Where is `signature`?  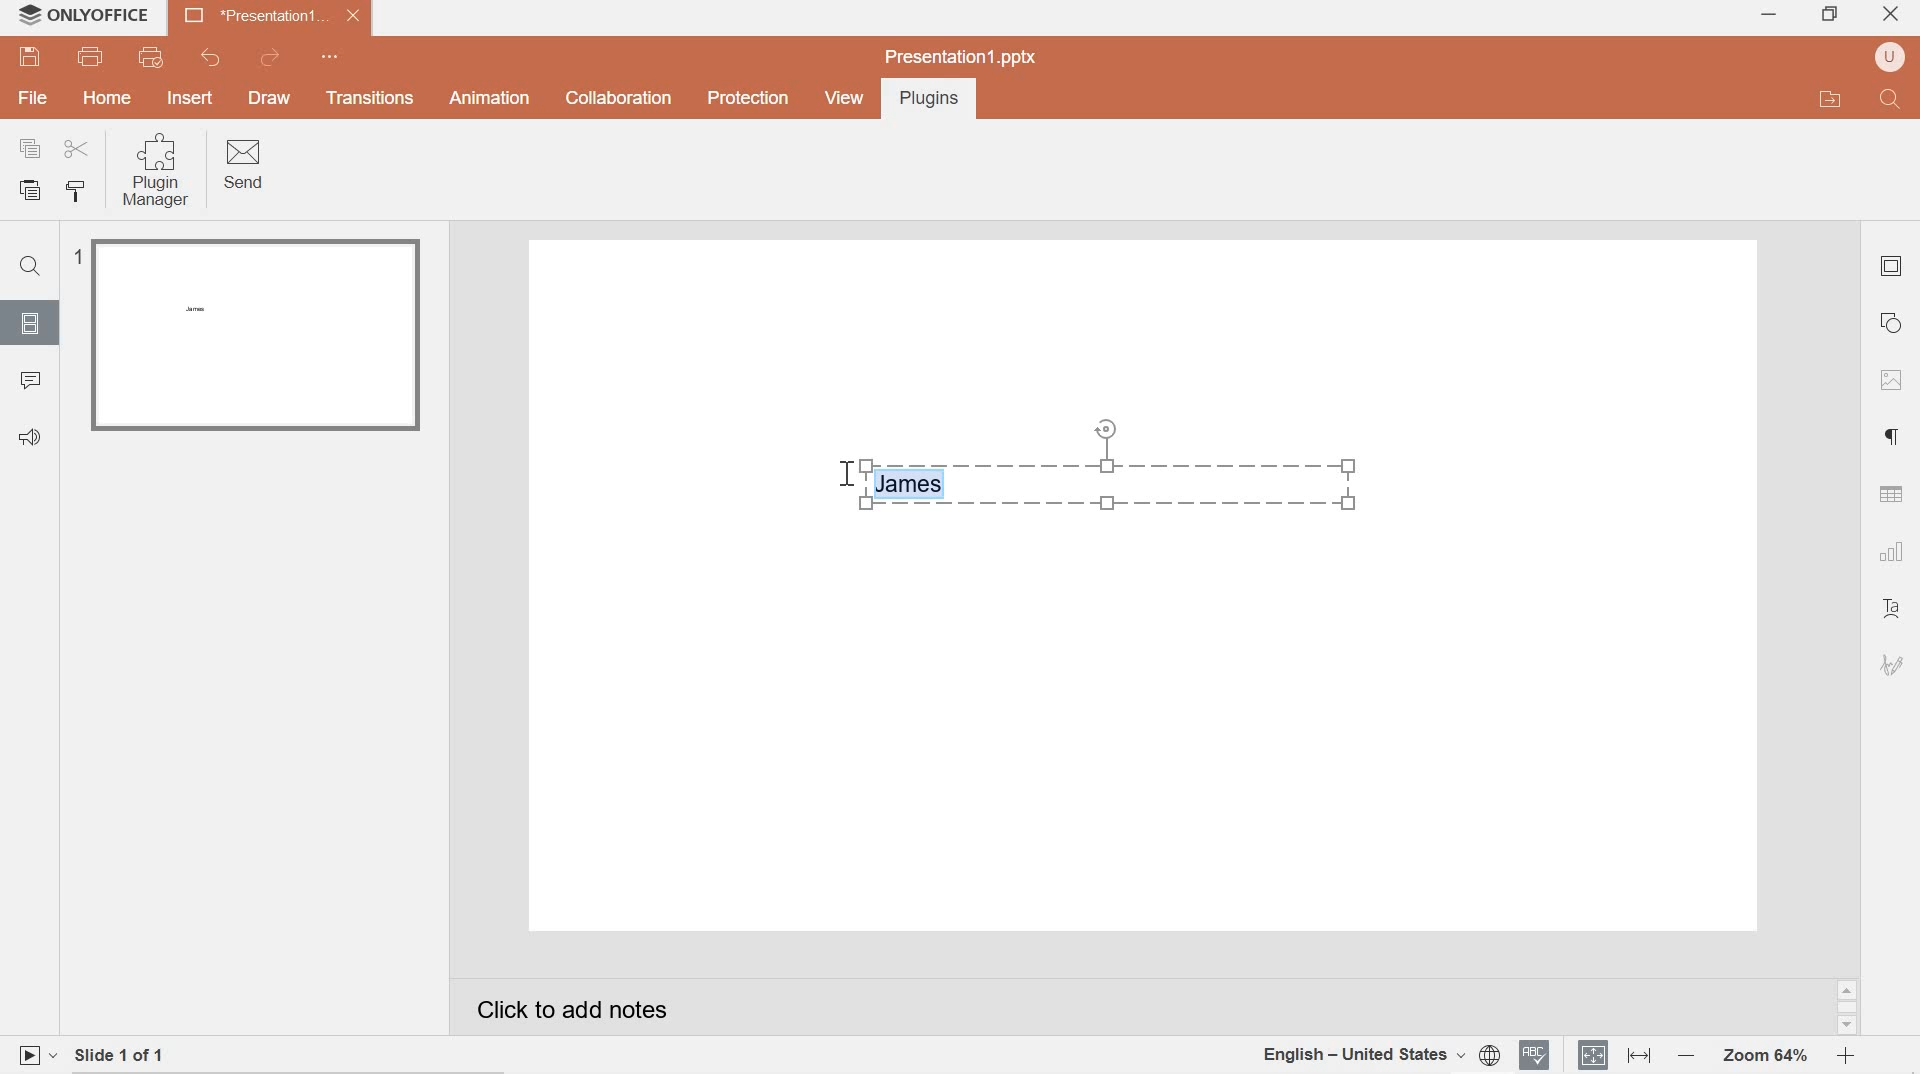 signature is located at coordinates (1893, 665).